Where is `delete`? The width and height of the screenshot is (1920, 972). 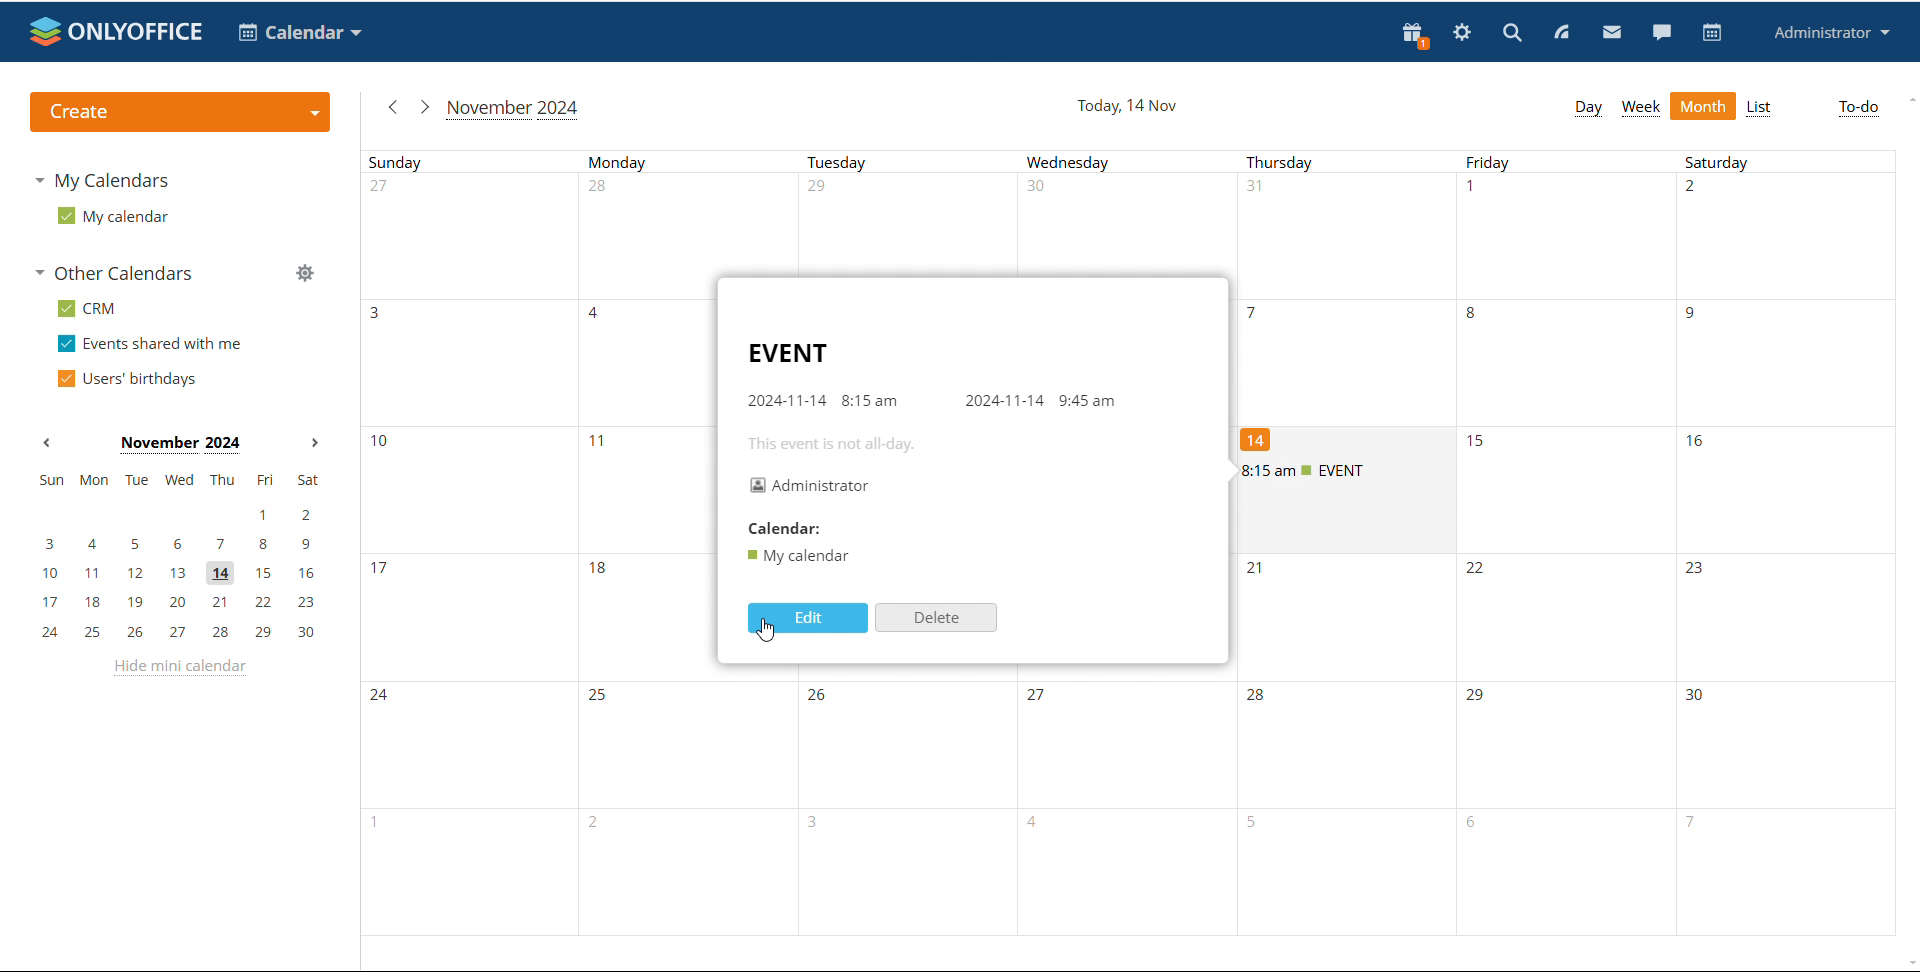
delete is located at coordinates (936, 616).